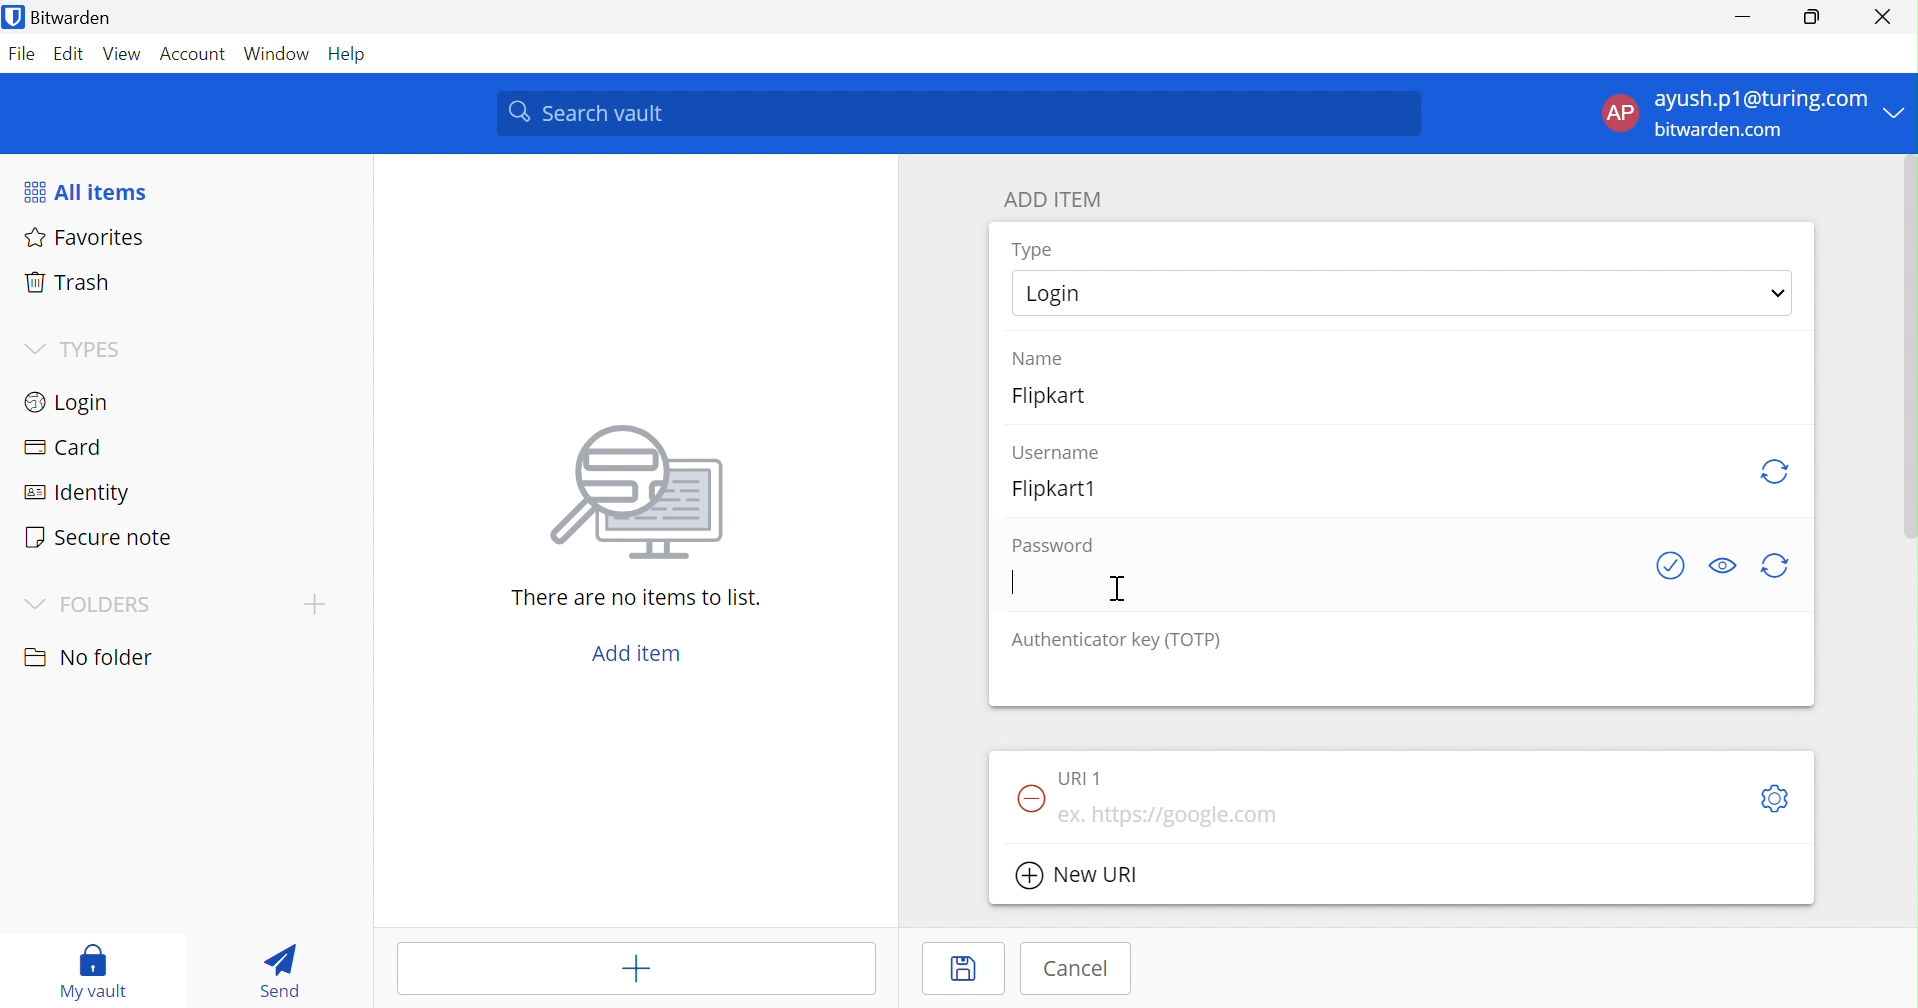 The image size is (1918, 1008). What do you see at coordinates (1062, 402) in the screenshot?
I see `Flipkart` at bounding box center [1062, 402].